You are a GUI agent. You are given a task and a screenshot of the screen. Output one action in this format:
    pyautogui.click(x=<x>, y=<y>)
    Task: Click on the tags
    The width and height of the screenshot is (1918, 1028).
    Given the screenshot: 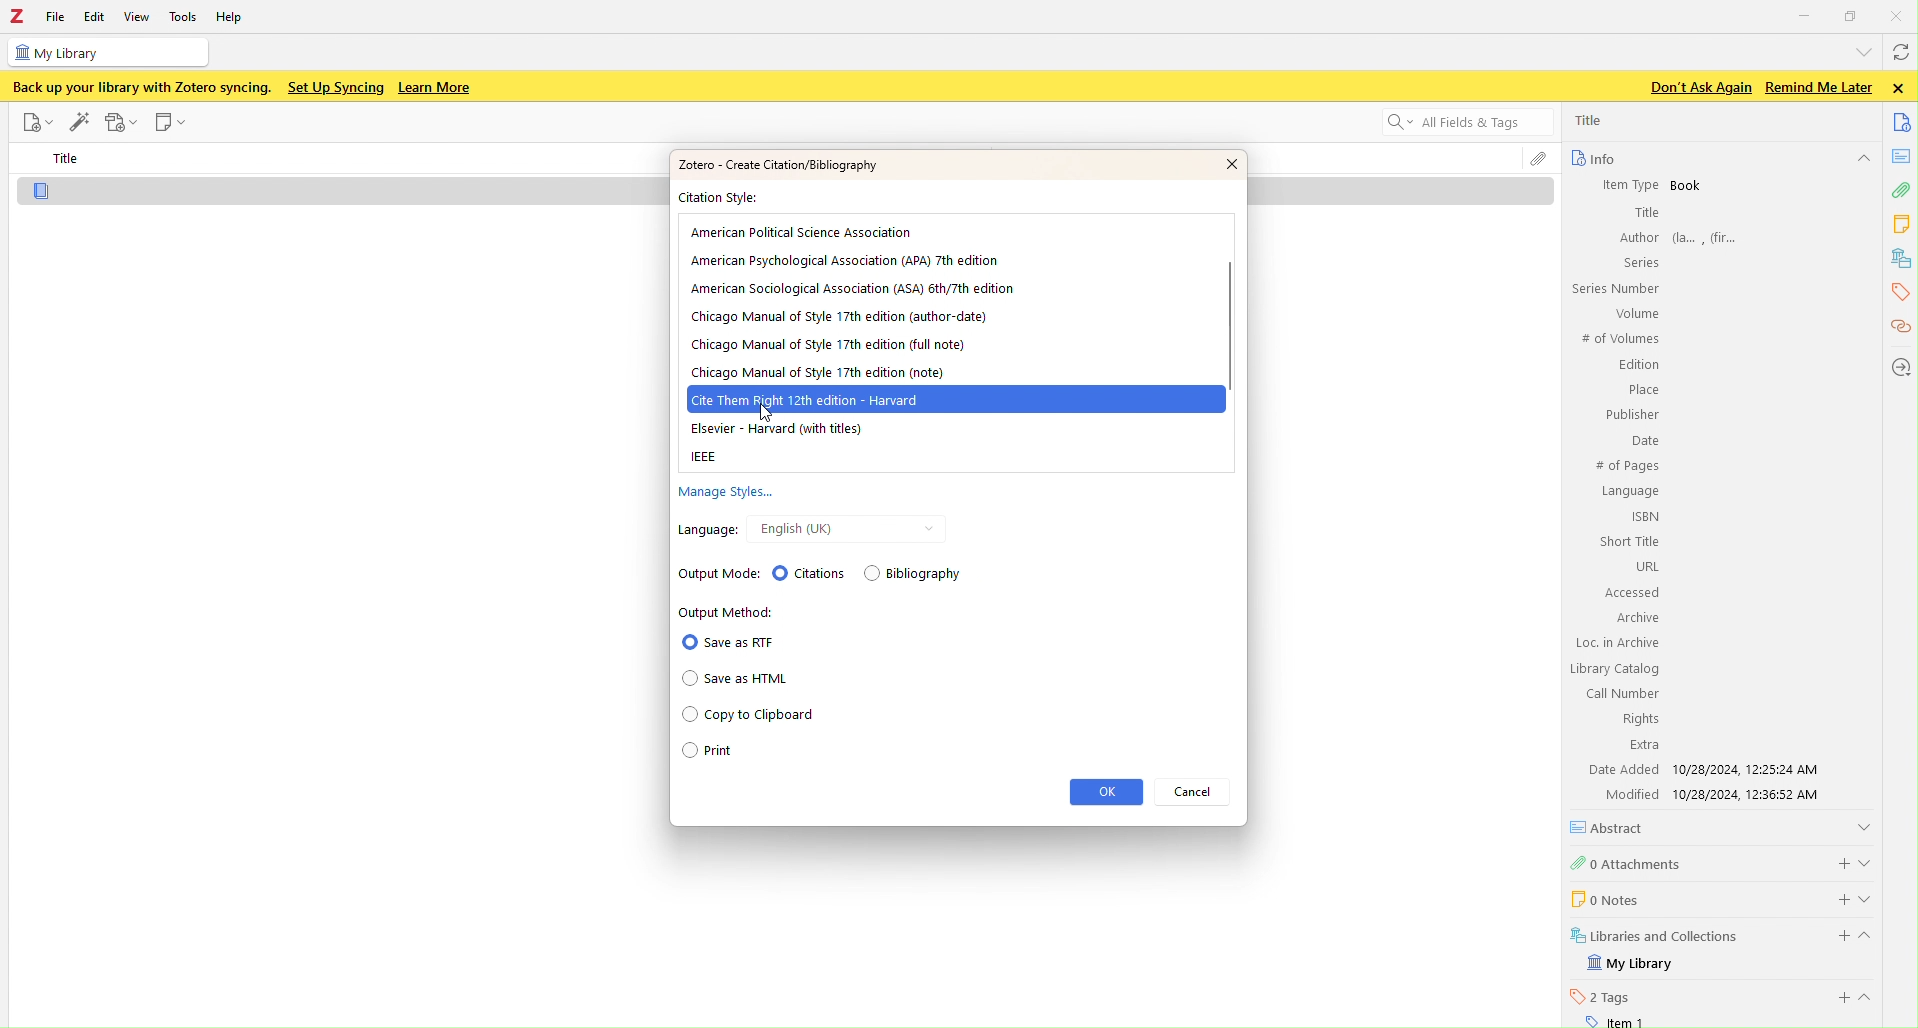 What is the action you would take?
    pyautogui.click(x=1898, y=292)
    